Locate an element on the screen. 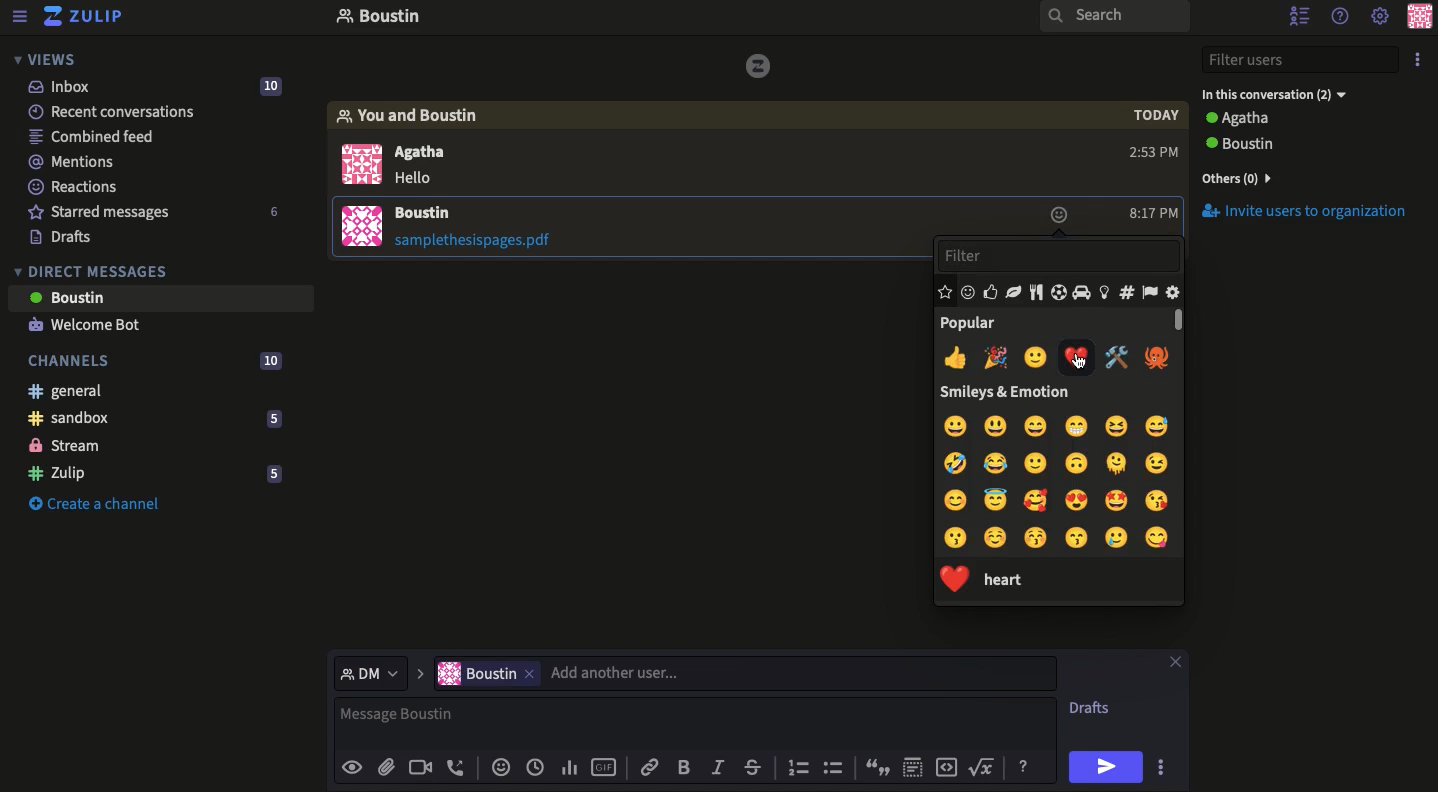  kiss with blush is located at coordinates (1035, 537).